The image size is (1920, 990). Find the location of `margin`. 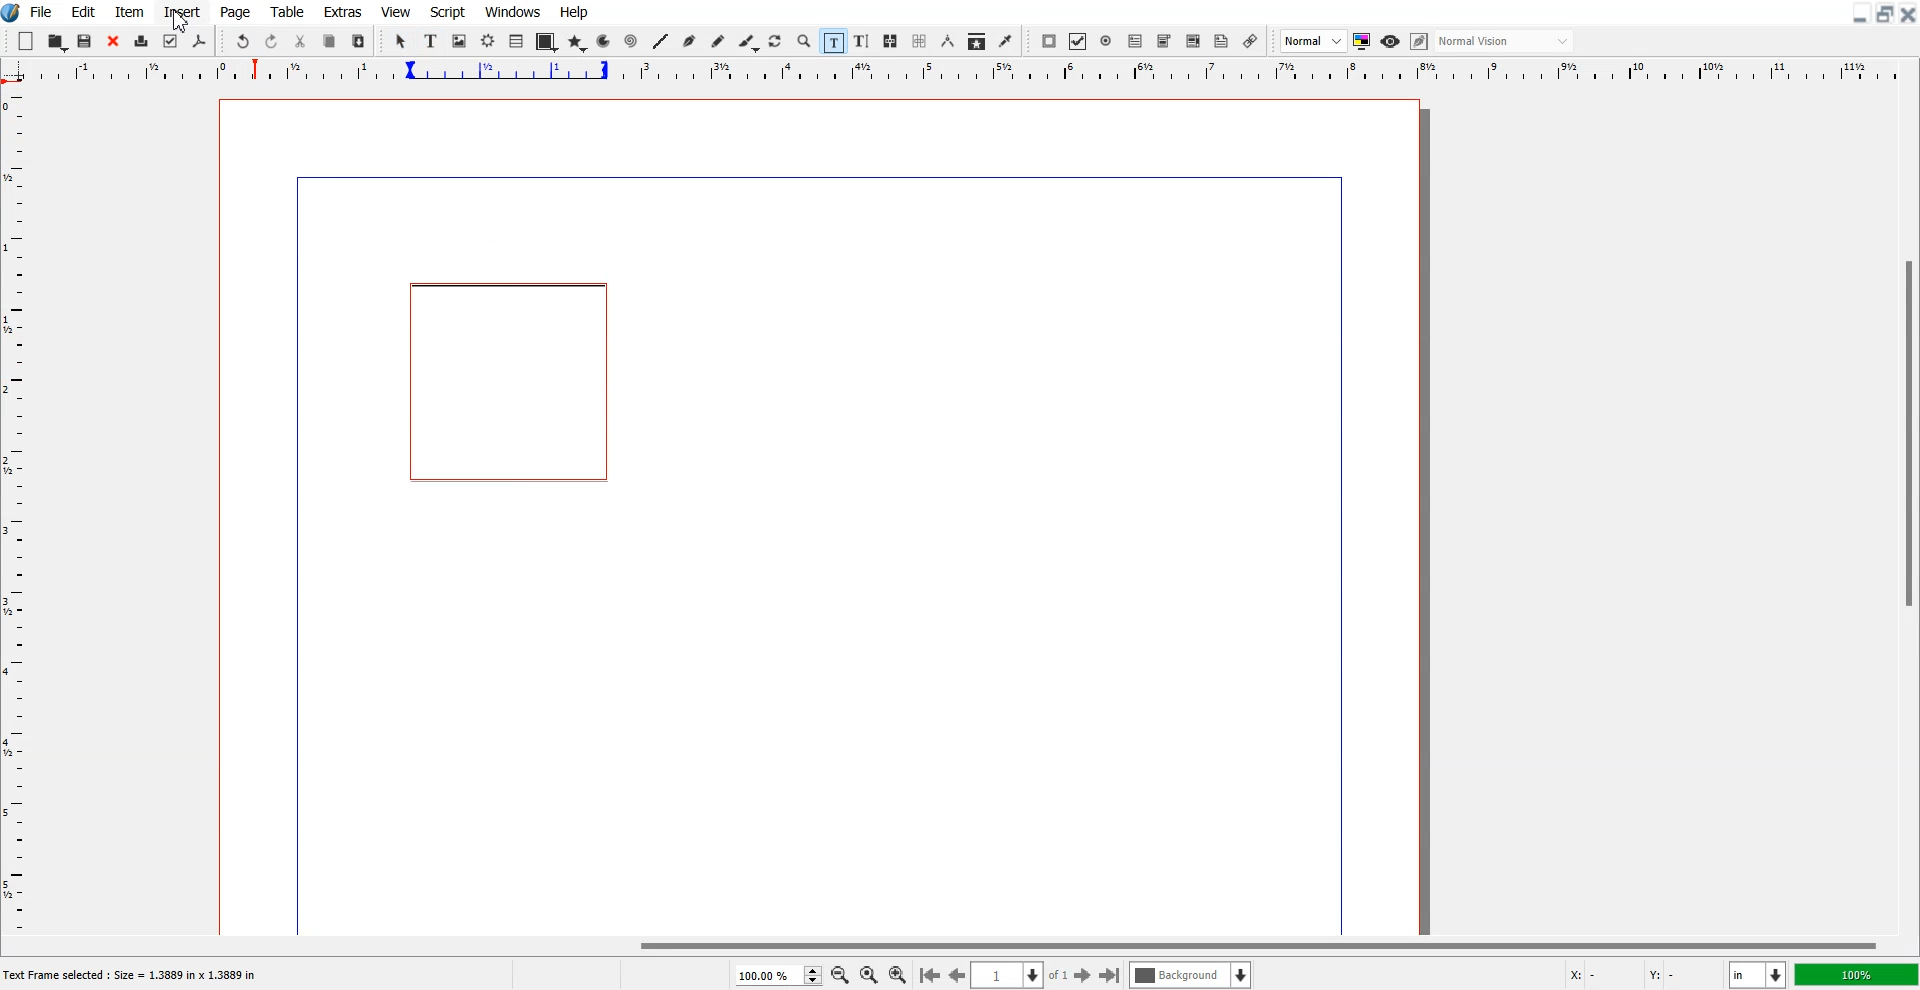

margin is located at coordinates (809, 174).